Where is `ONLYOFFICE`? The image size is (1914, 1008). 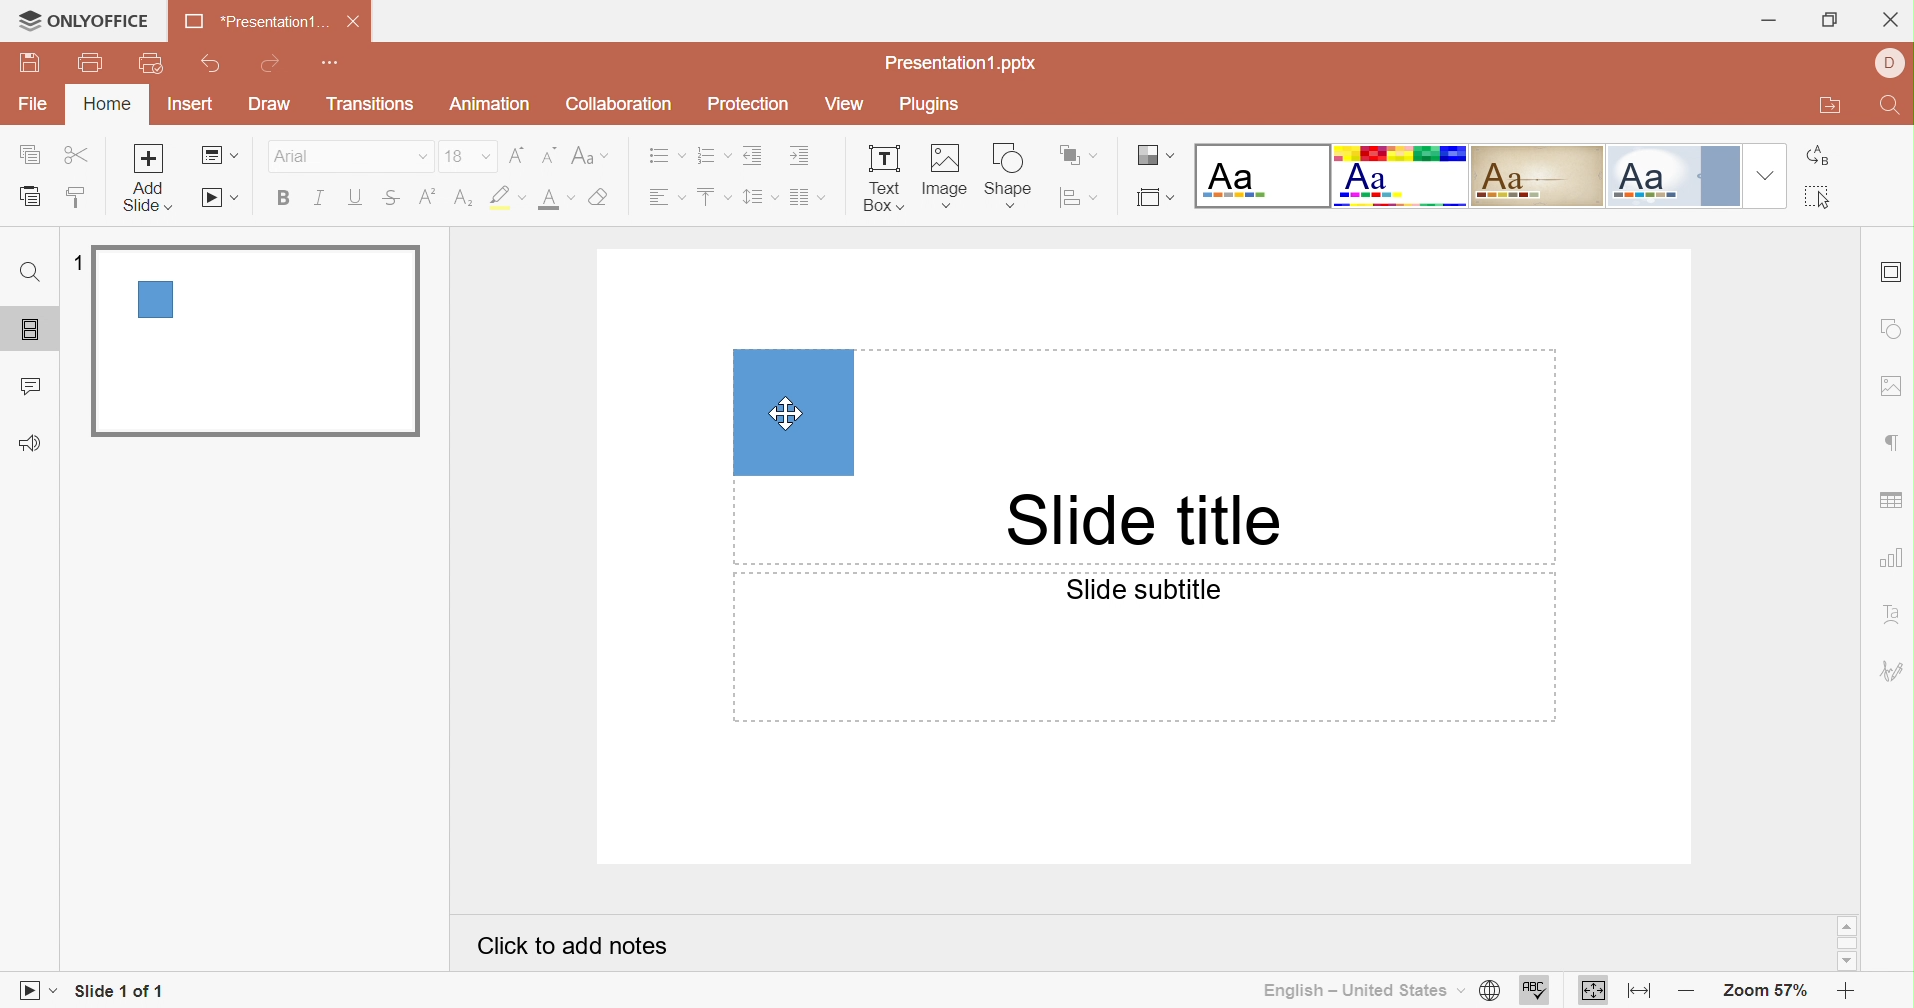 ONLYOFFICE is located at coordinates (84, 18).